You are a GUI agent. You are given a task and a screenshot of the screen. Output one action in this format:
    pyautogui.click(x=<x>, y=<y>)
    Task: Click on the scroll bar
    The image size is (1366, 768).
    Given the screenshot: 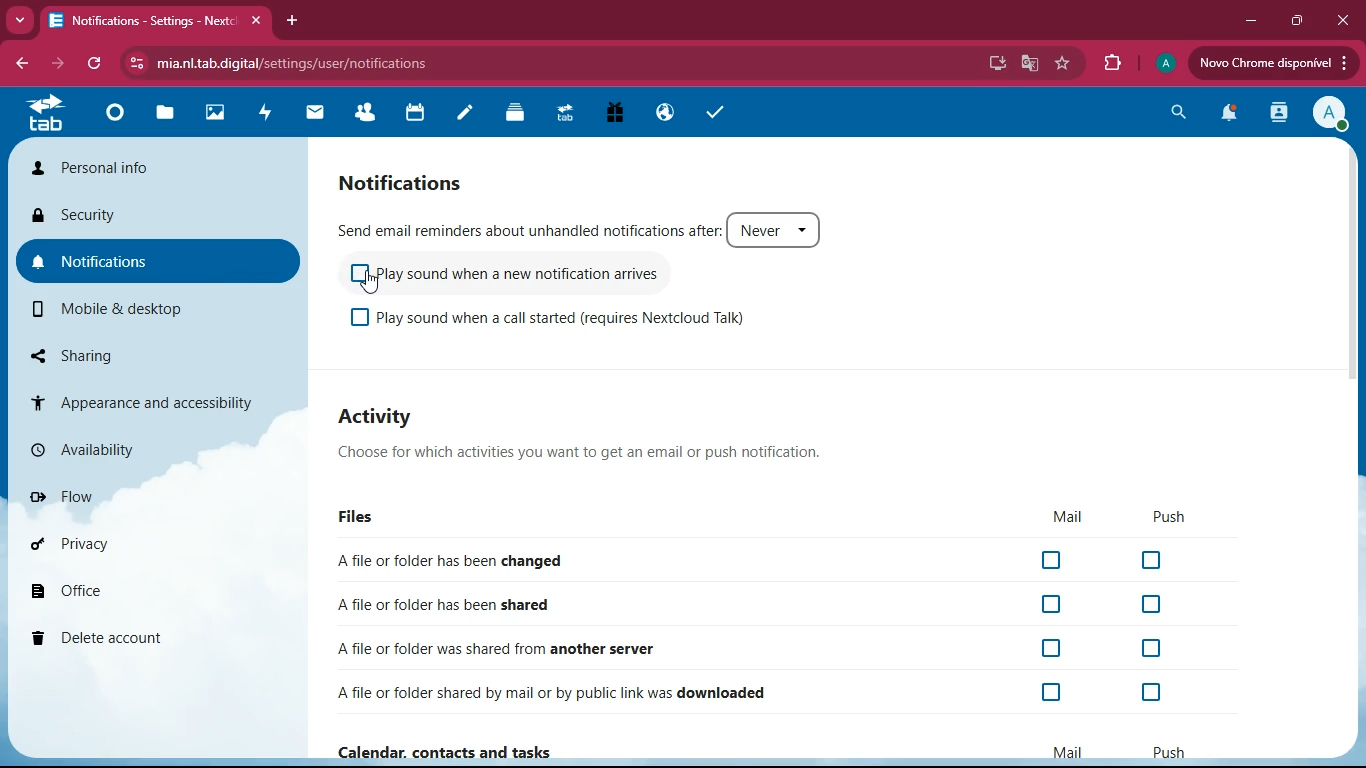 What is the action you would take?
    pyautogui.click(x=1356, y=318)
    